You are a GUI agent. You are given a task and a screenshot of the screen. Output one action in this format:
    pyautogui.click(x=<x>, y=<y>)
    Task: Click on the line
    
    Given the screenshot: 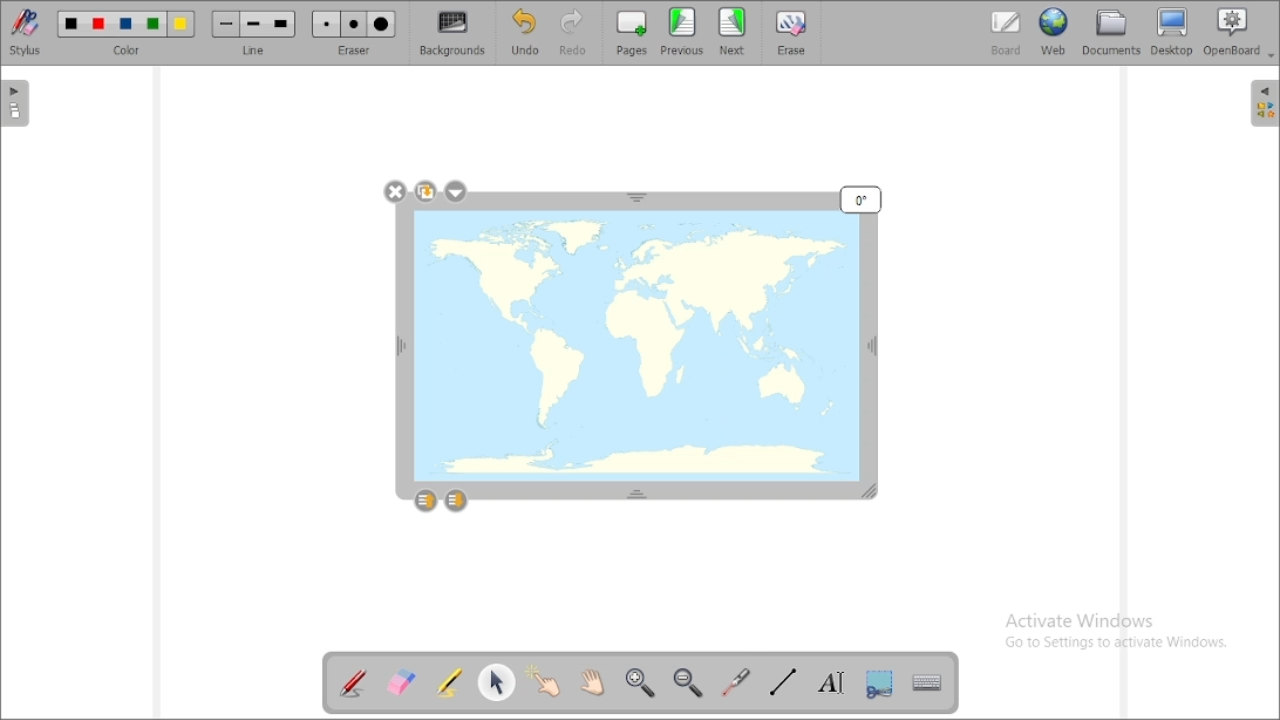 What is the action you would take?
    pyautogui.click(x=254, y=33)
    